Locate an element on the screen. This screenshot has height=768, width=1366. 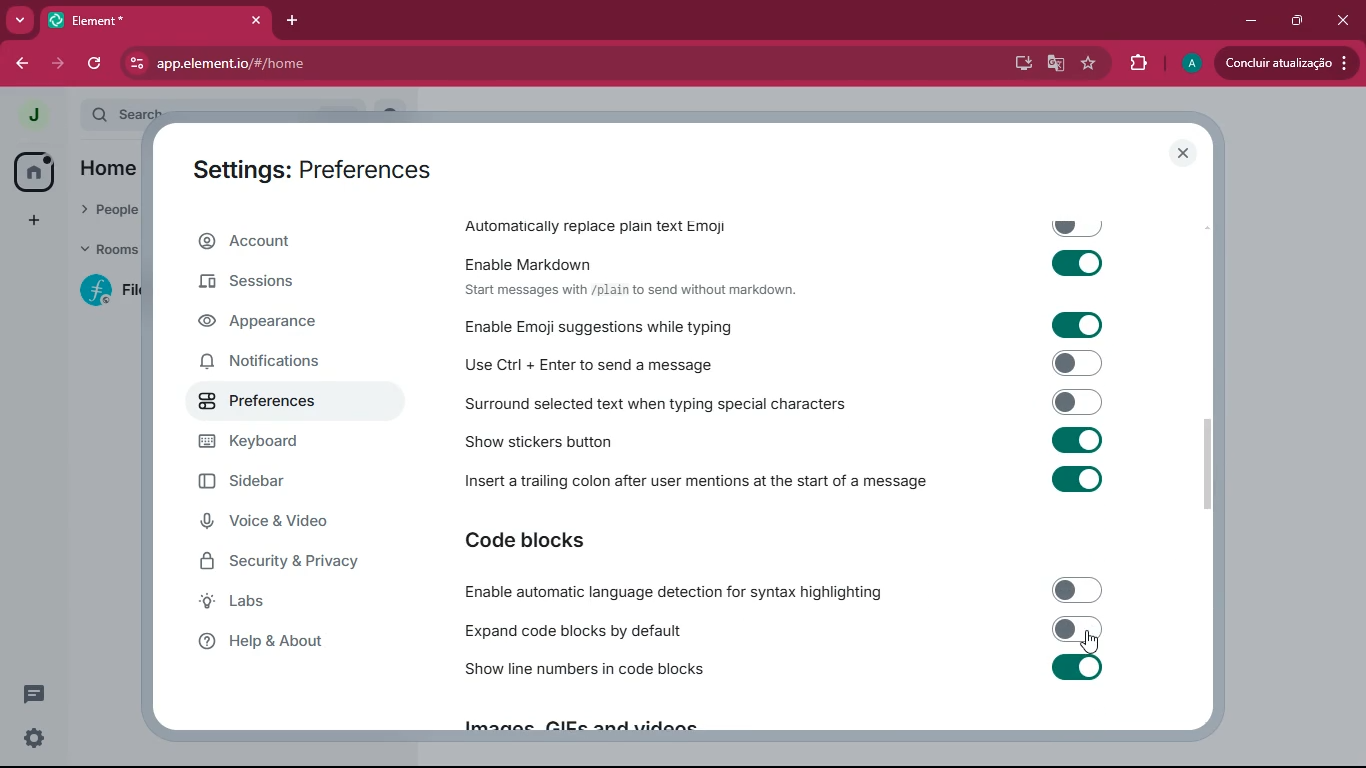
close is located at coordinates (1185, 153).